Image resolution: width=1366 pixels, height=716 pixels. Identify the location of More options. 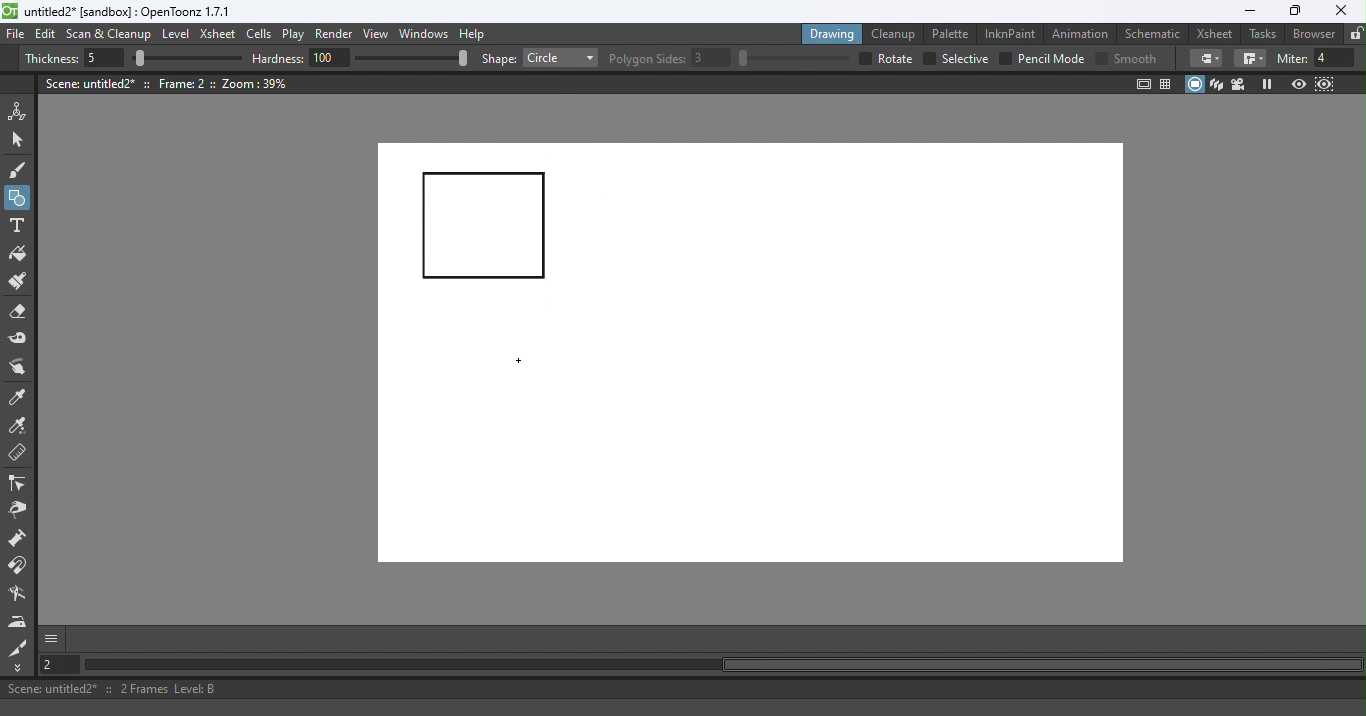
(51, 638).